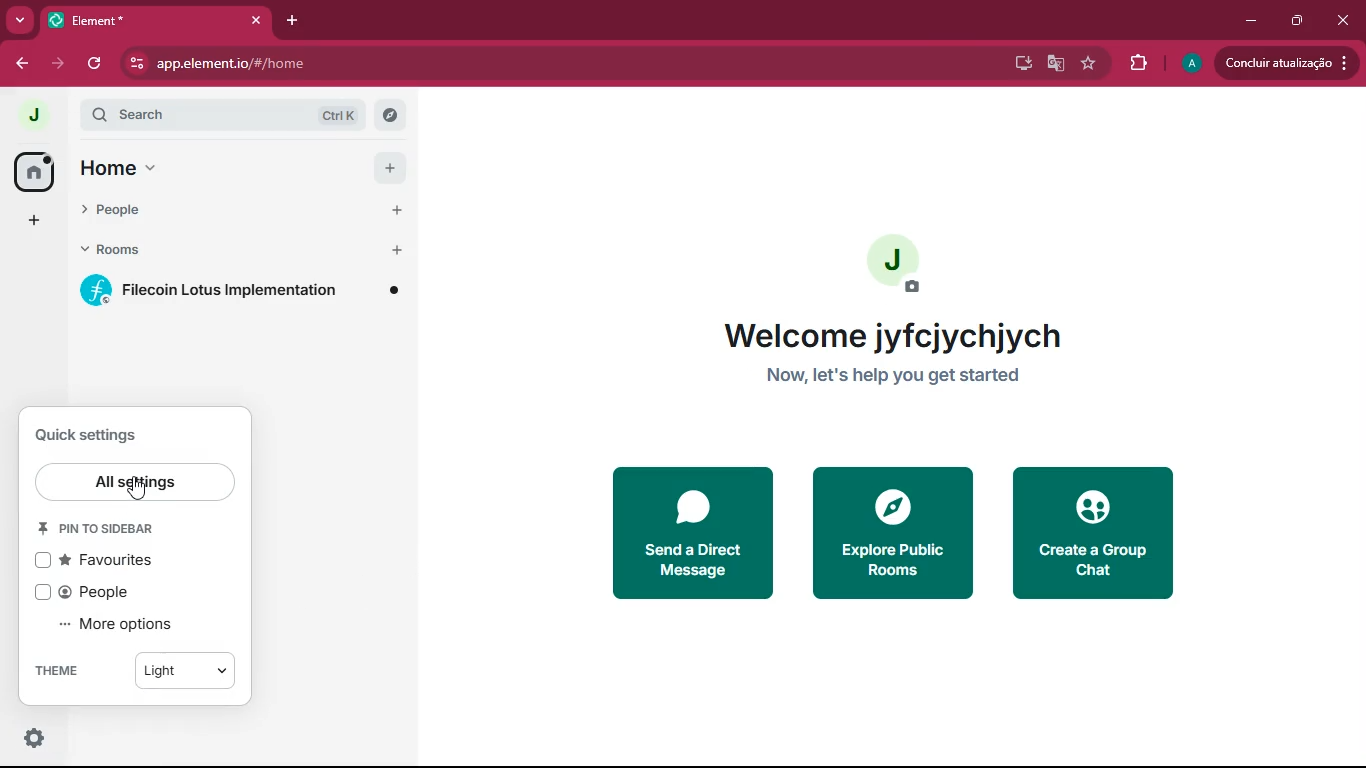 The image size is (1366, 768). What do you see at coordinates (184, 115) in the screenshot?
I see `search` at bounding box center [184, 115].